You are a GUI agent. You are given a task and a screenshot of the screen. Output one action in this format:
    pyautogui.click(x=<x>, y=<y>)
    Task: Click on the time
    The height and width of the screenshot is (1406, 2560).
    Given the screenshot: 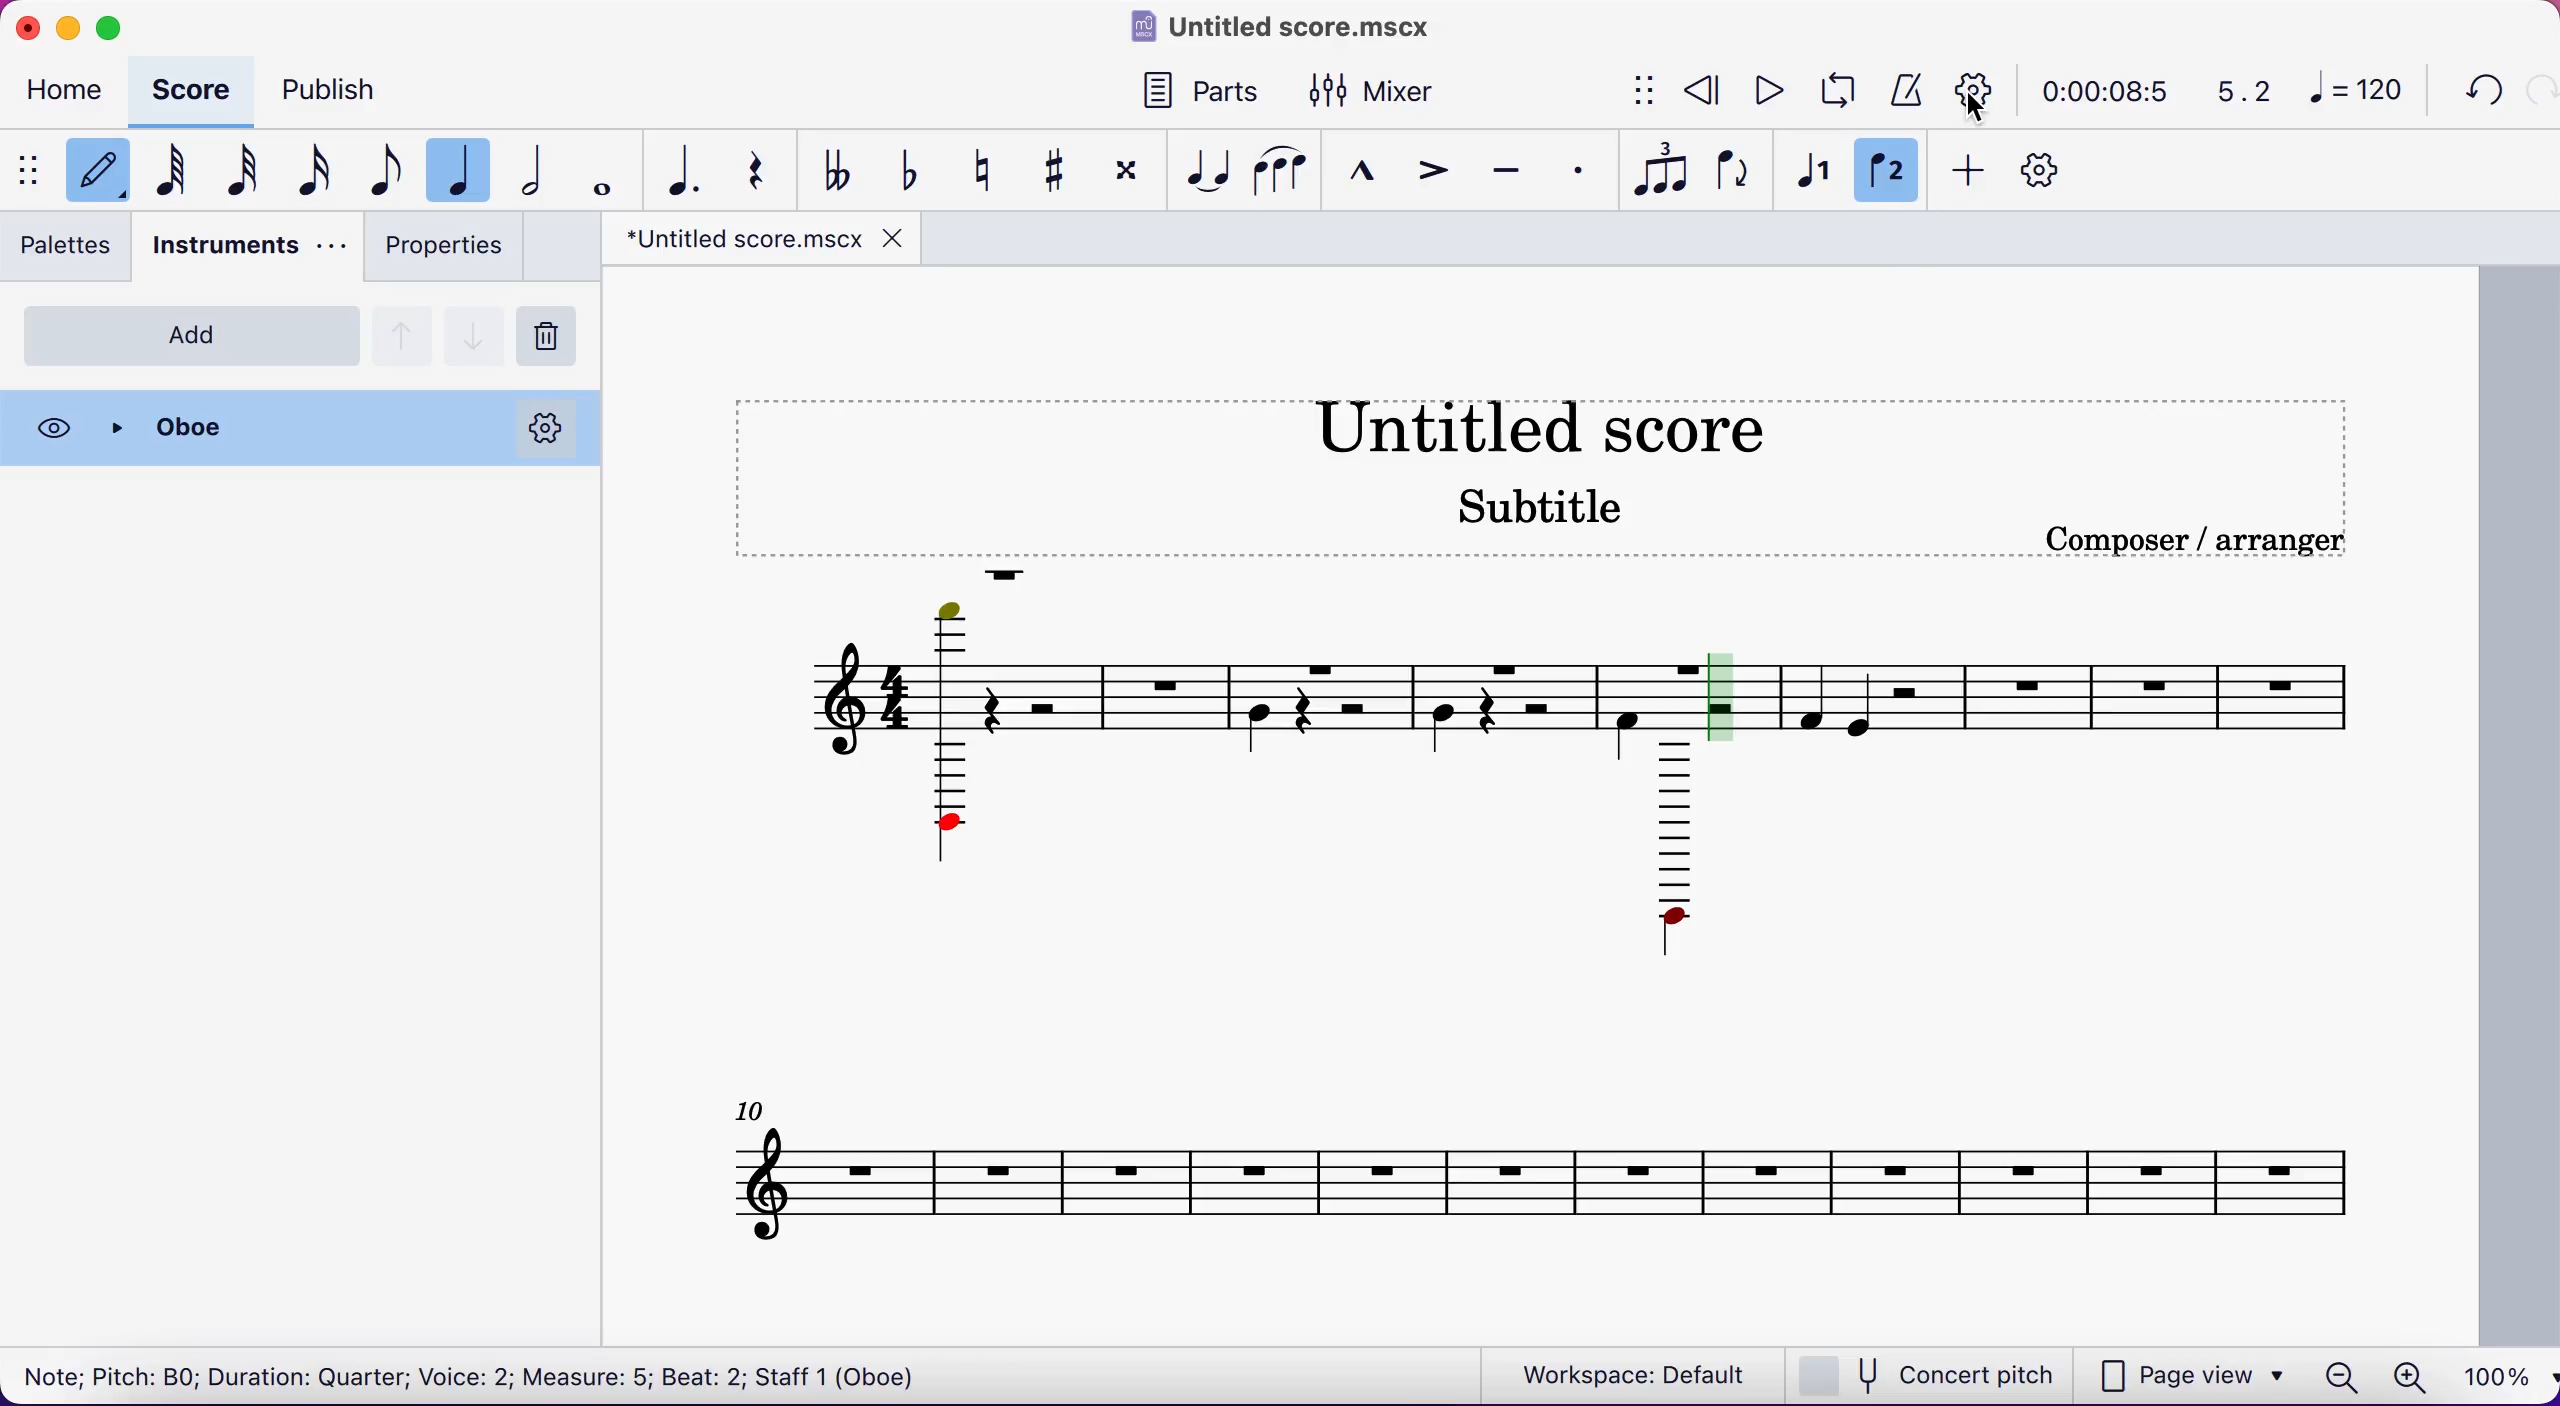 What is the action you would take?
    pyautogui.click(x=2101, y=90)
    